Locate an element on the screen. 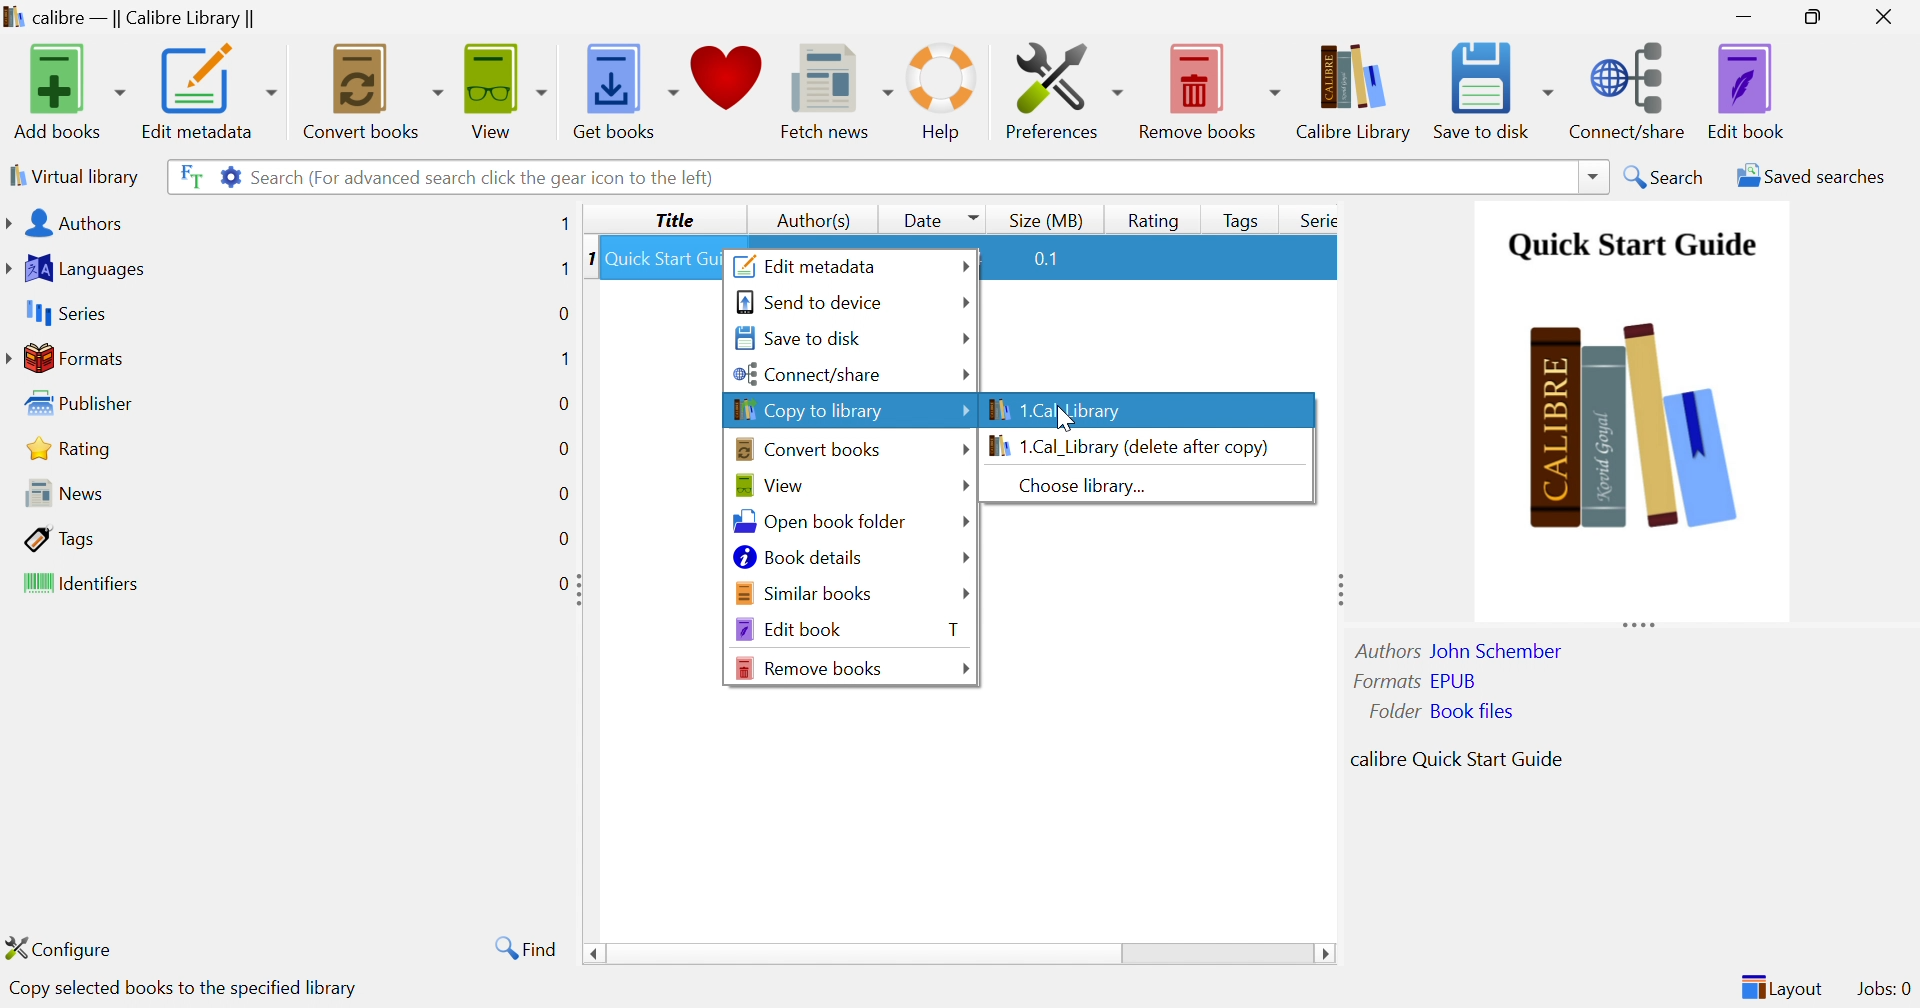  Author(s) is located at coordinates (809, 220).